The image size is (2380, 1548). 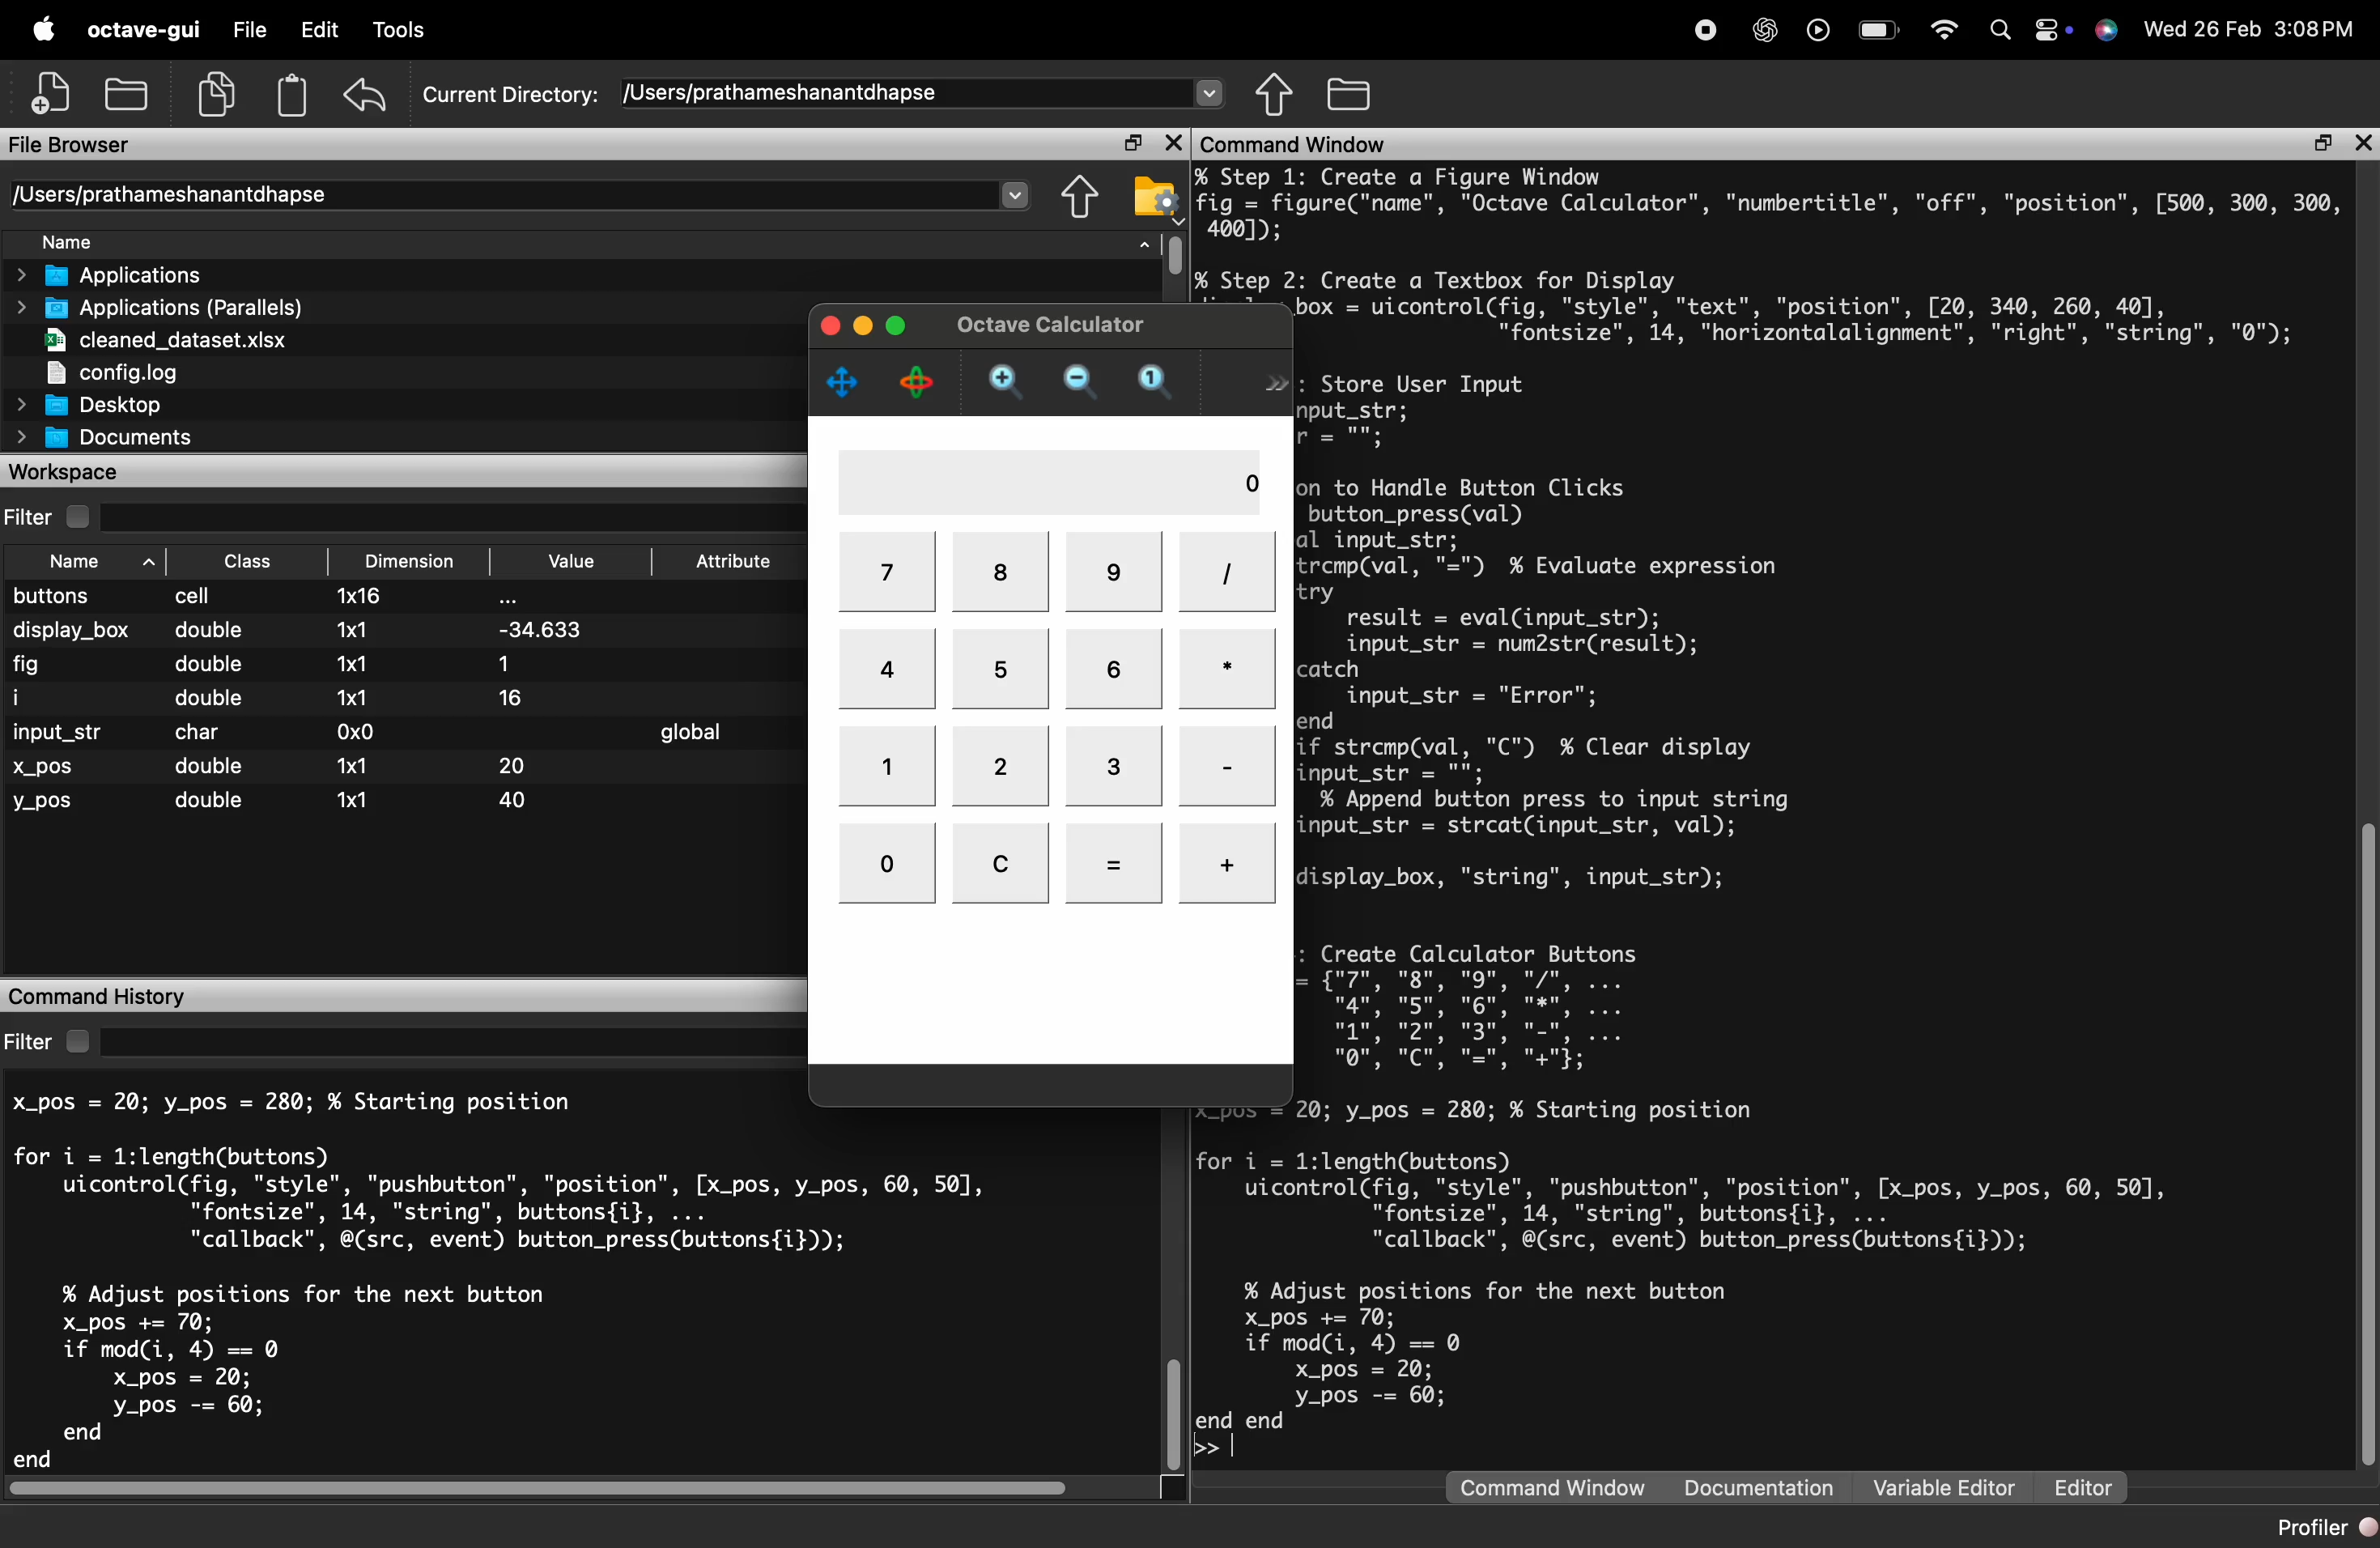 What do you see at coordinates (1002, 571) in the screenshot?
I see `8` at bounding box center [1002, 571].